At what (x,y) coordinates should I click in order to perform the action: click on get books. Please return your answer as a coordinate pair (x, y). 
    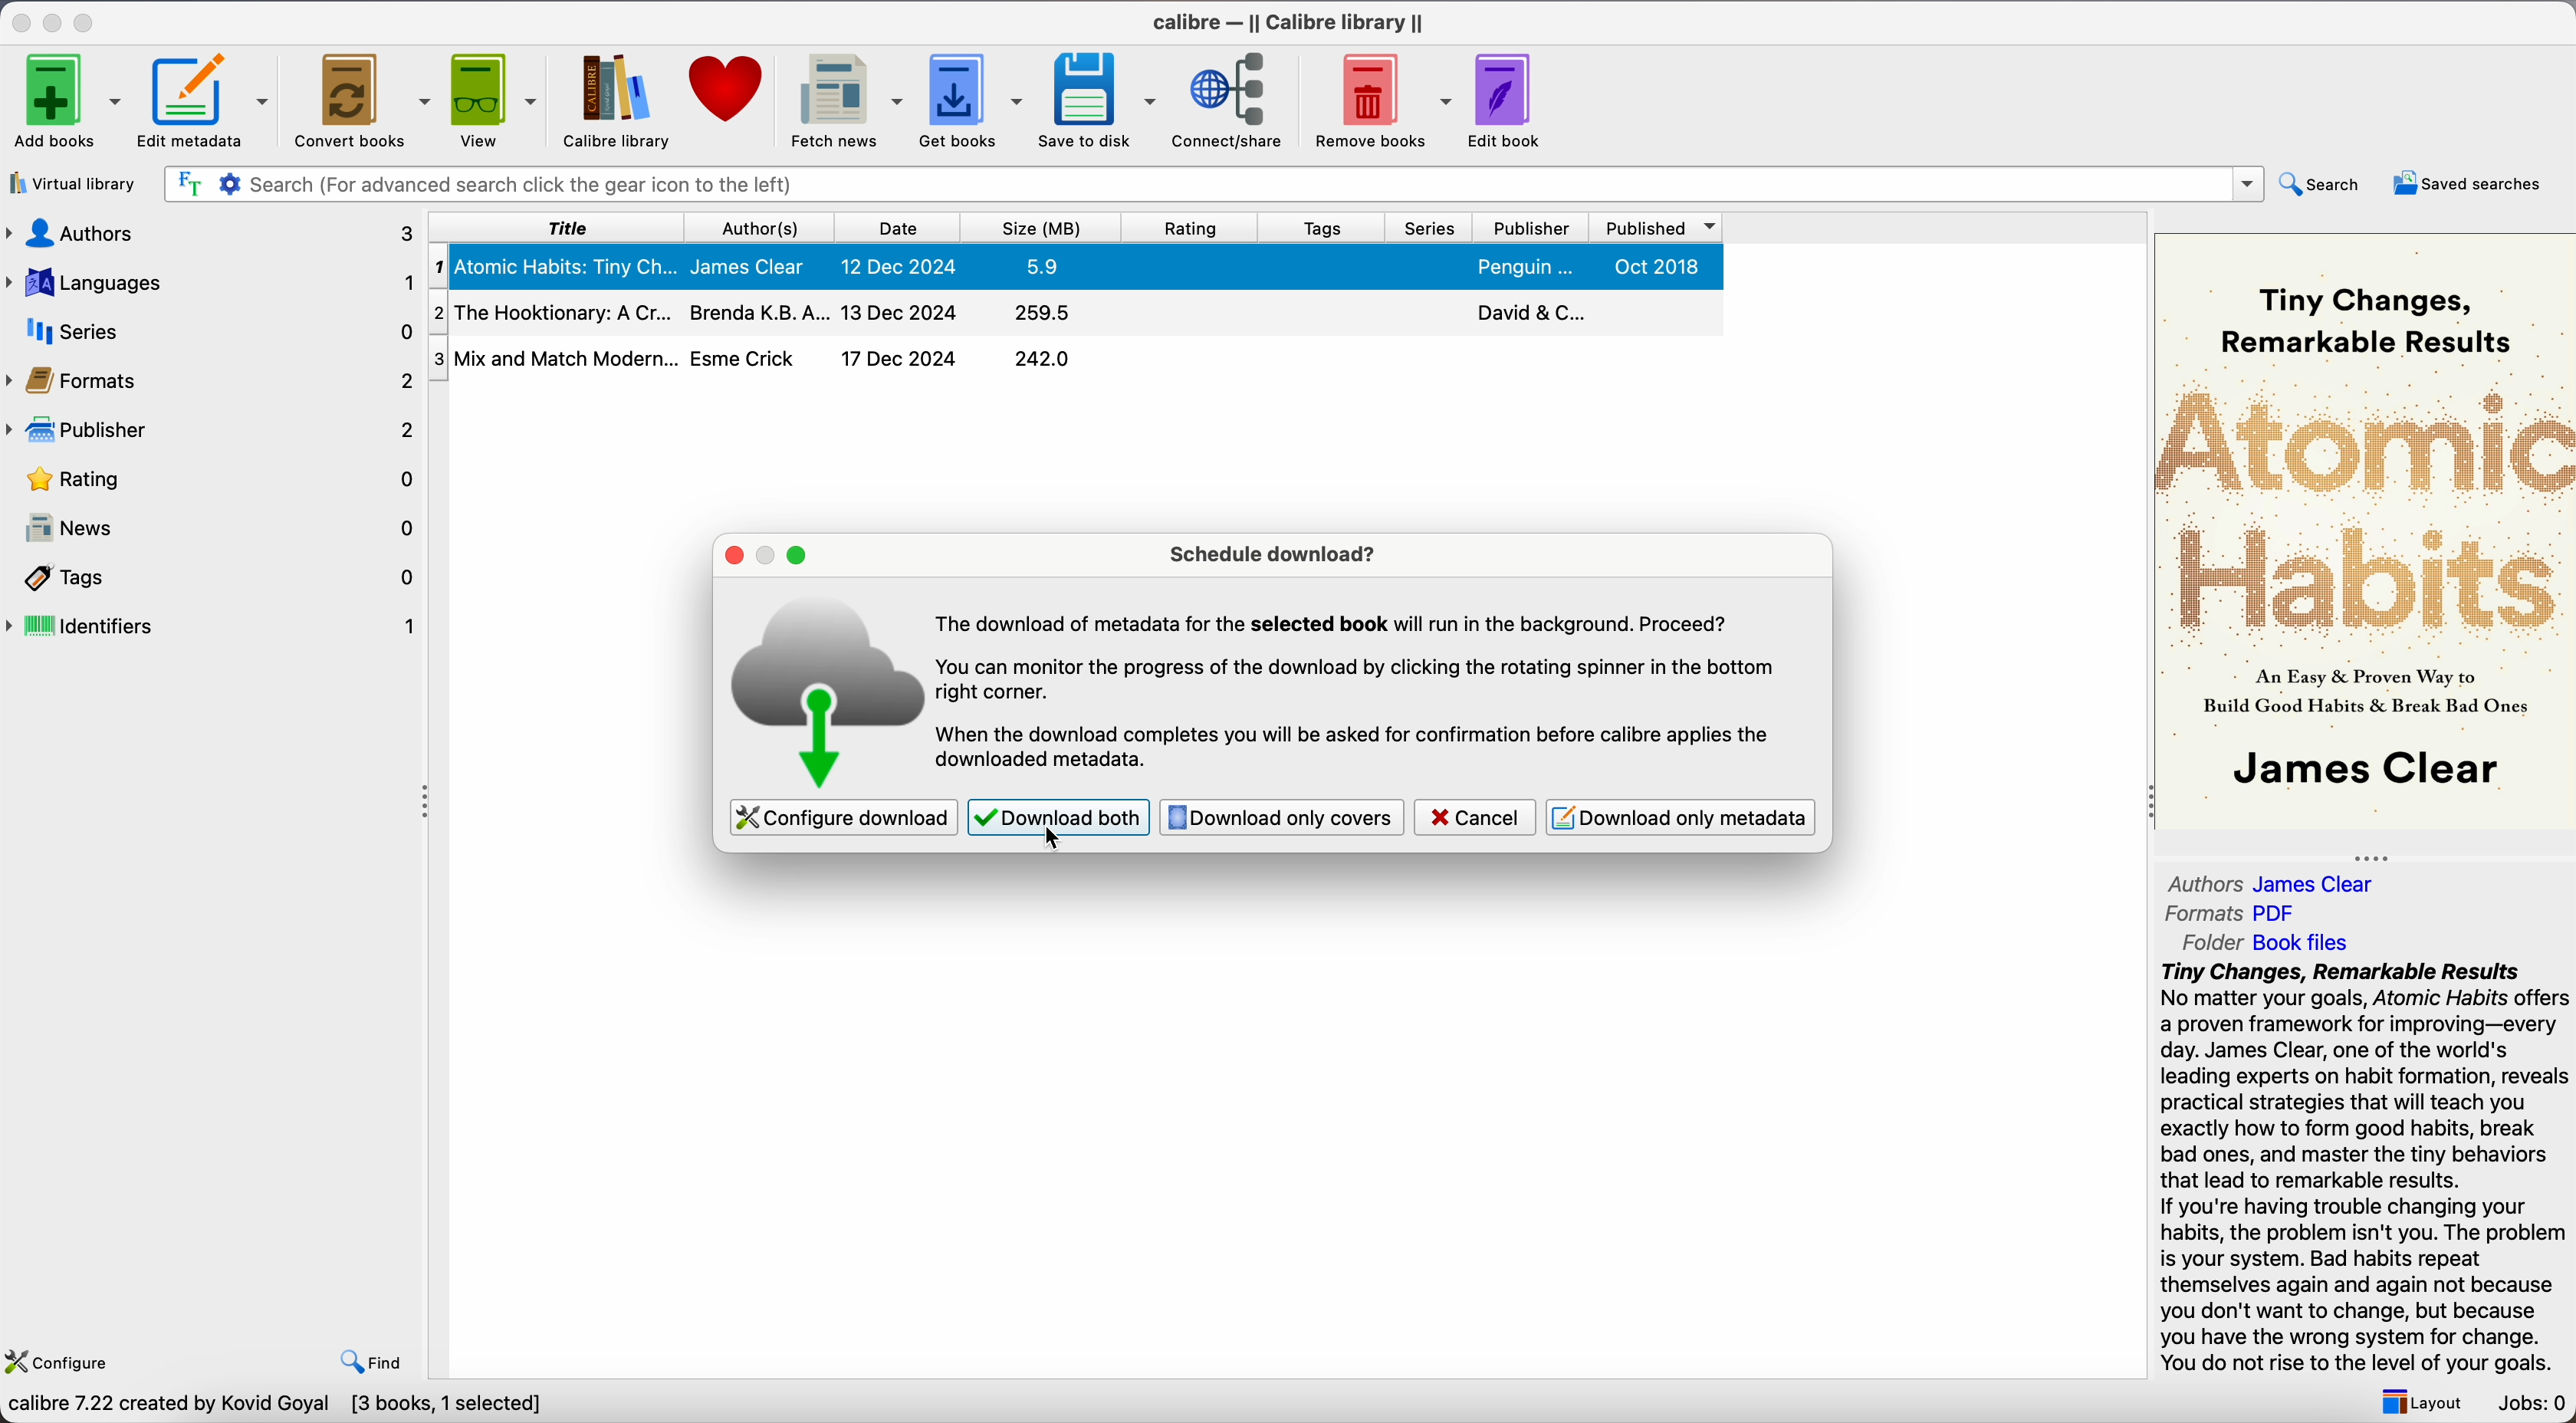
    Looking at the image, I should click on (972, 101).